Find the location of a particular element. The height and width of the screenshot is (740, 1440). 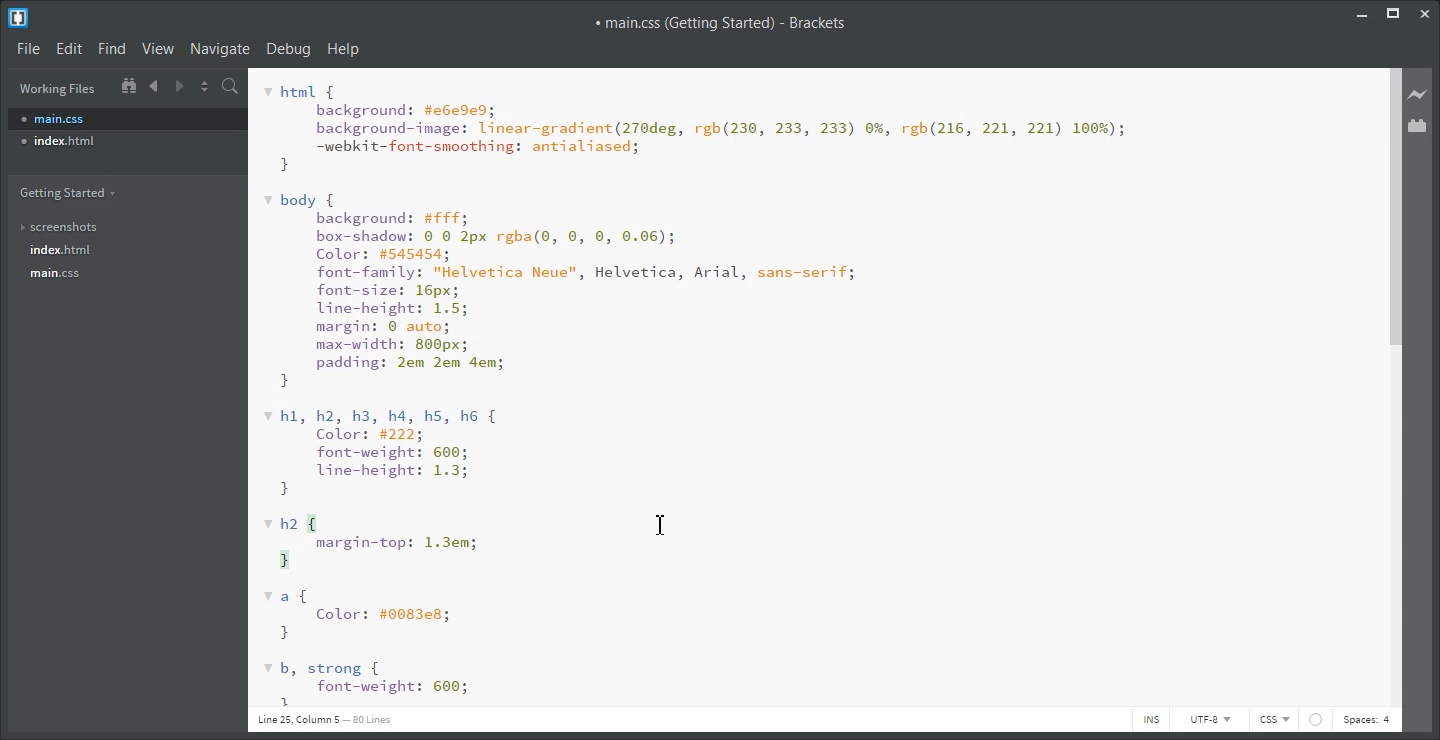

Extension Manager is located at coordinates (1418, 125).